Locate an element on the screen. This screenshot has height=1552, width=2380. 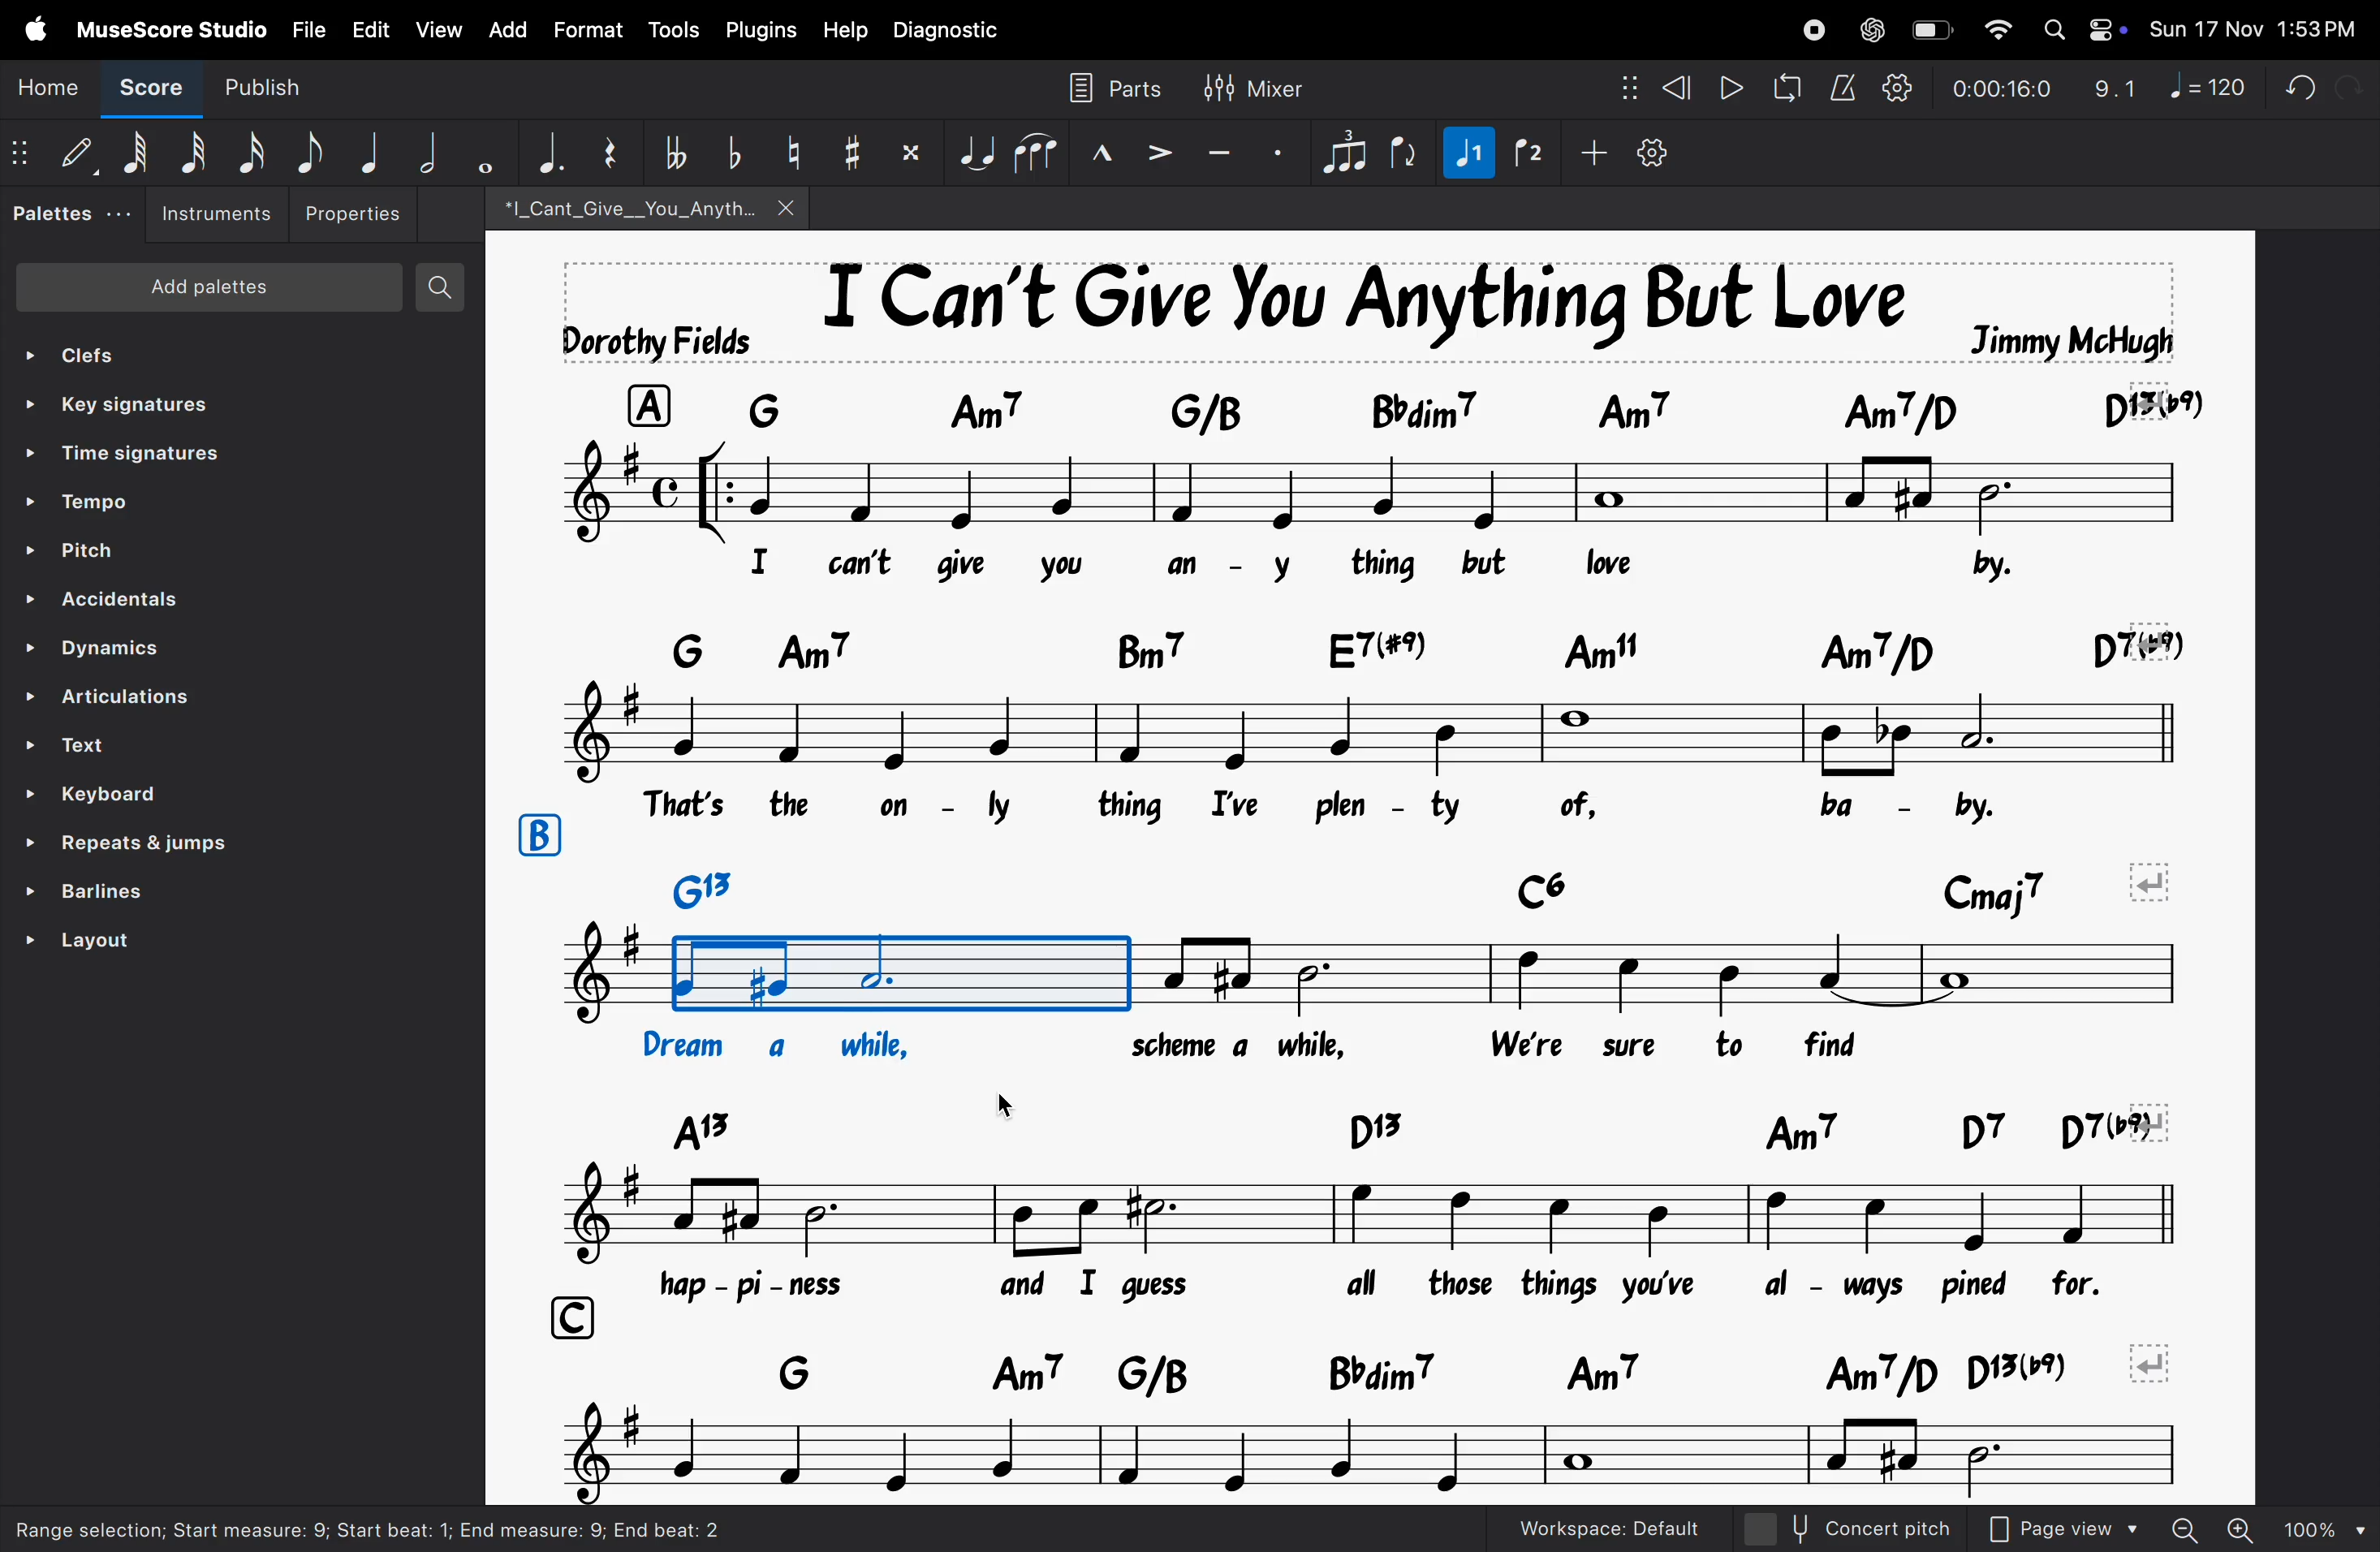
keys is located at coordinates (1399, 1131).